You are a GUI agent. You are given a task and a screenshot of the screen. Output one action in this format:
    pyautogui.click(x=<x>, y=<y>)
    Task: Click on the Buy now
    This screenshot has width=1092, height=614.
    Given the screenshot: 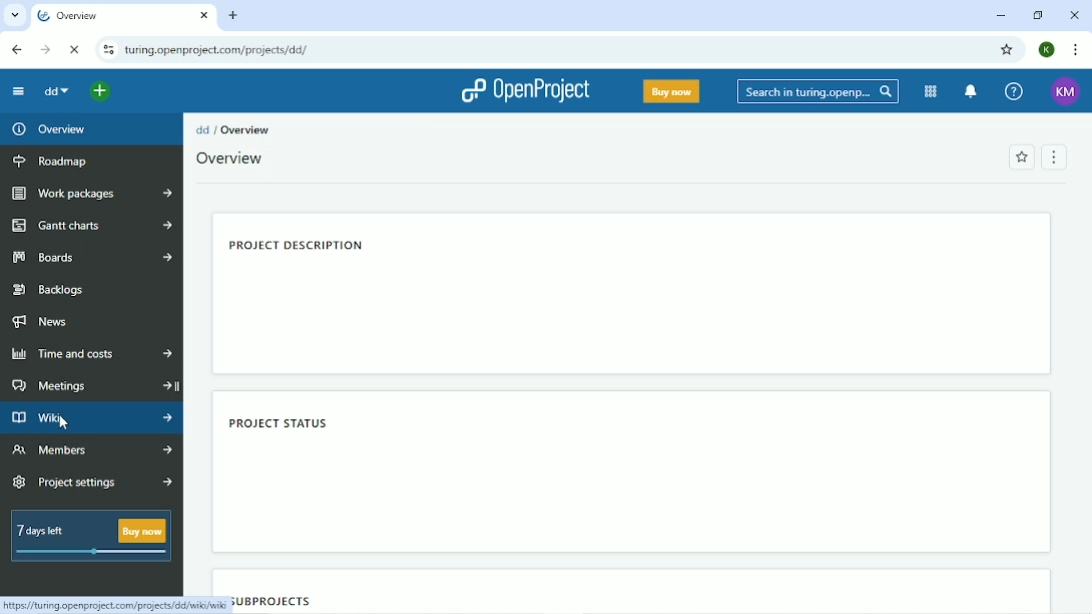 What is the action you would take?
    pyautogui.click(x=671, y=91)
    